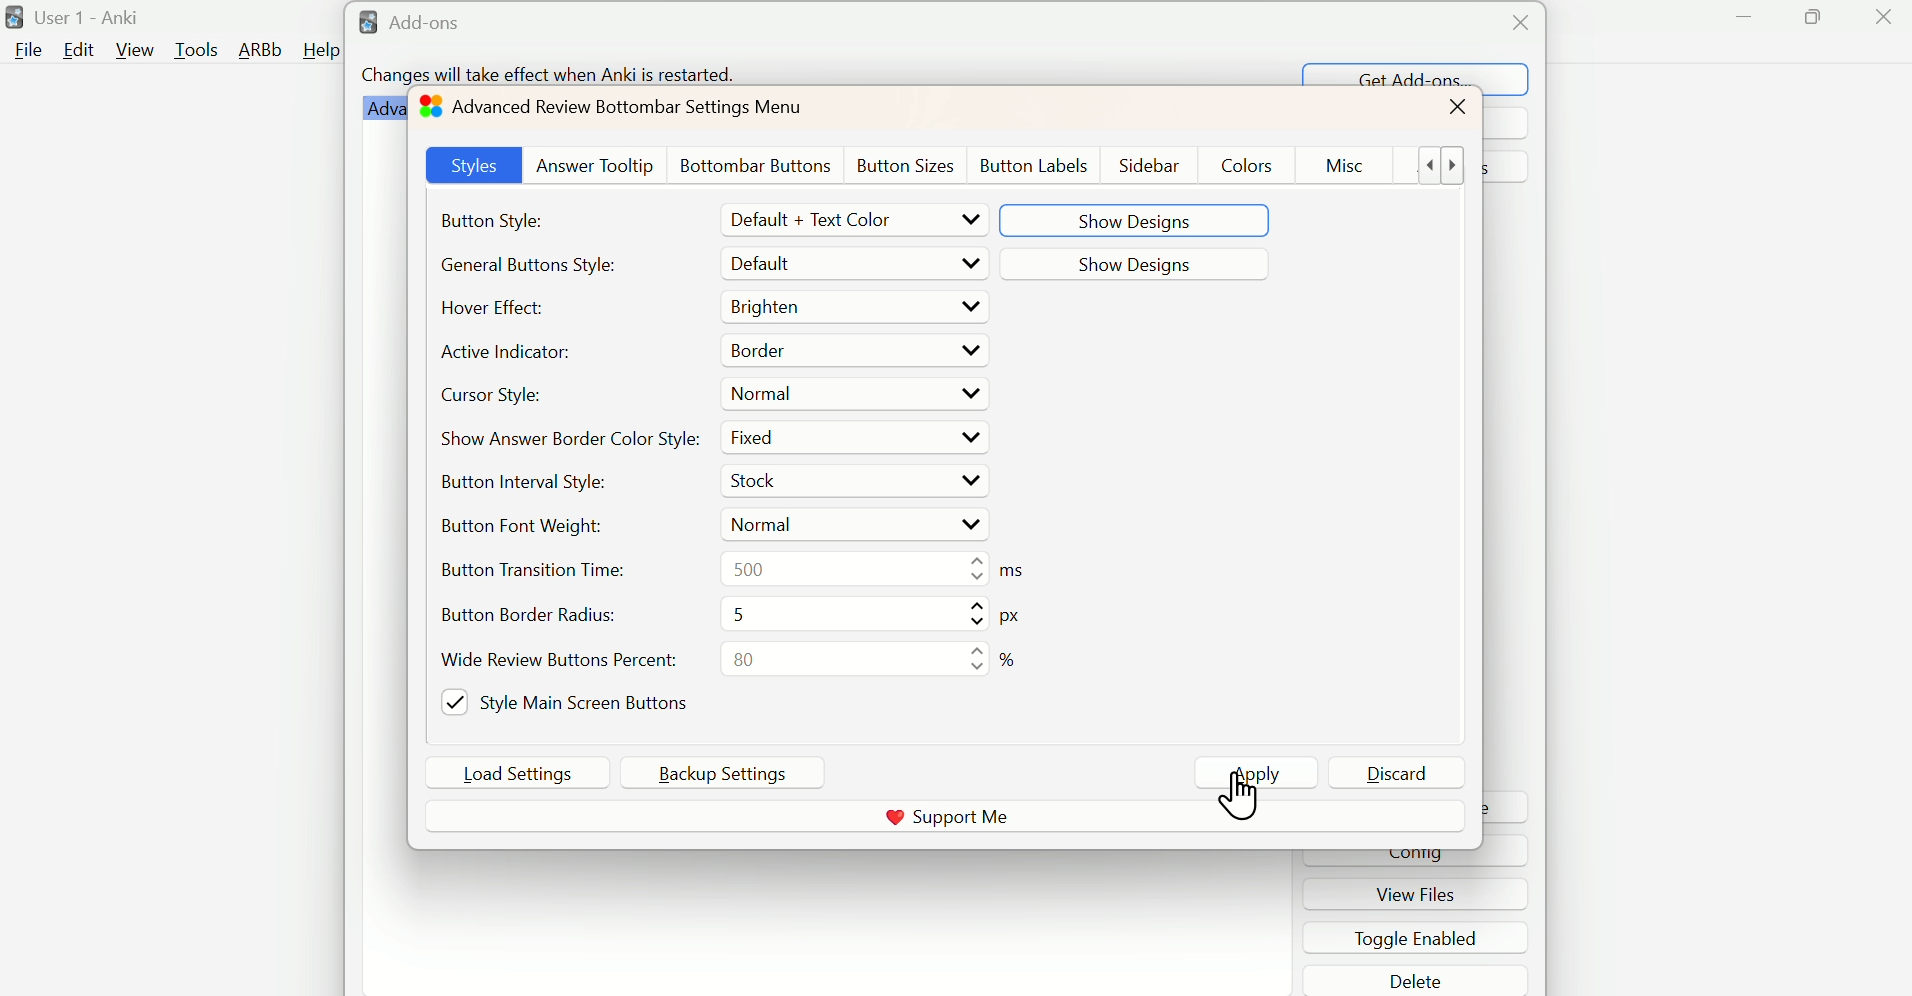 This screenshot has width=1912, height=996. Describe the element at coordinates (758, 572) in the screenshot. I see `500` at that location.